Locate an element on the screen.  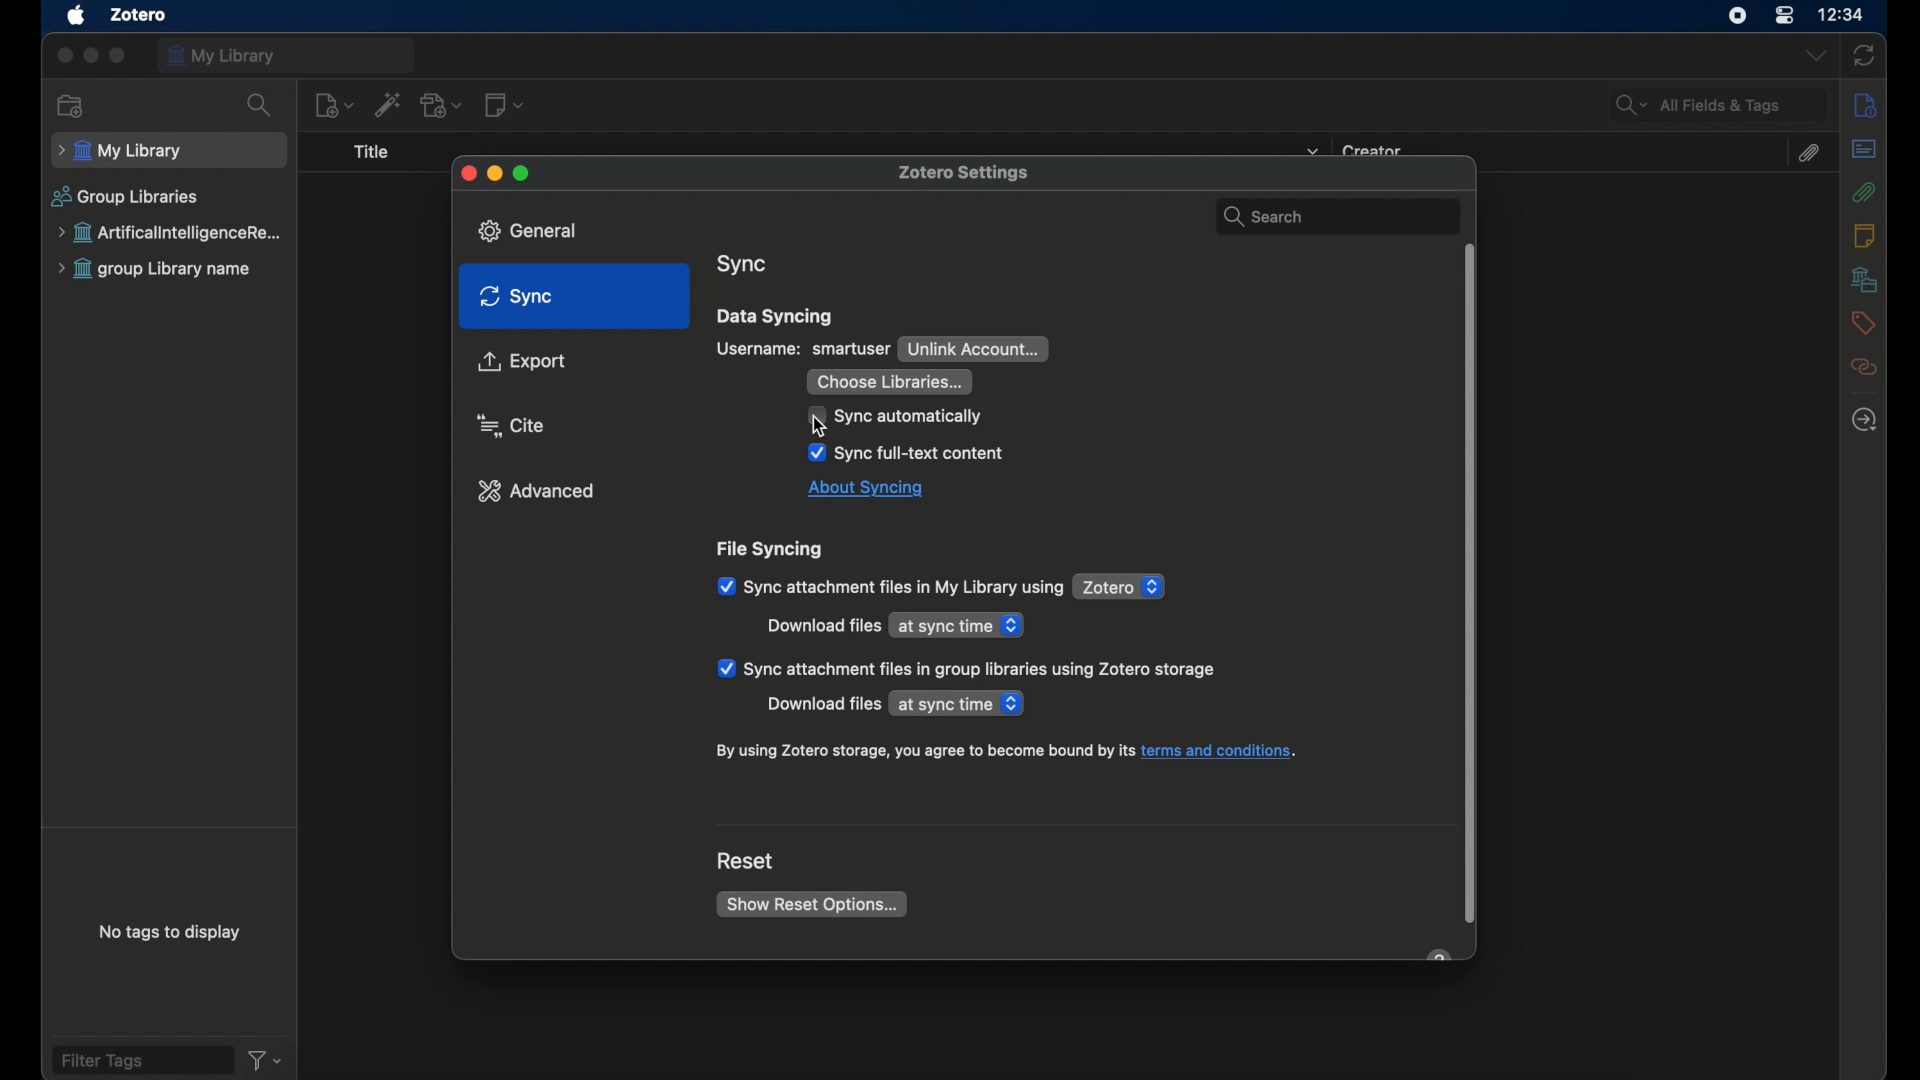
sync is located at coordinates (516, 297).